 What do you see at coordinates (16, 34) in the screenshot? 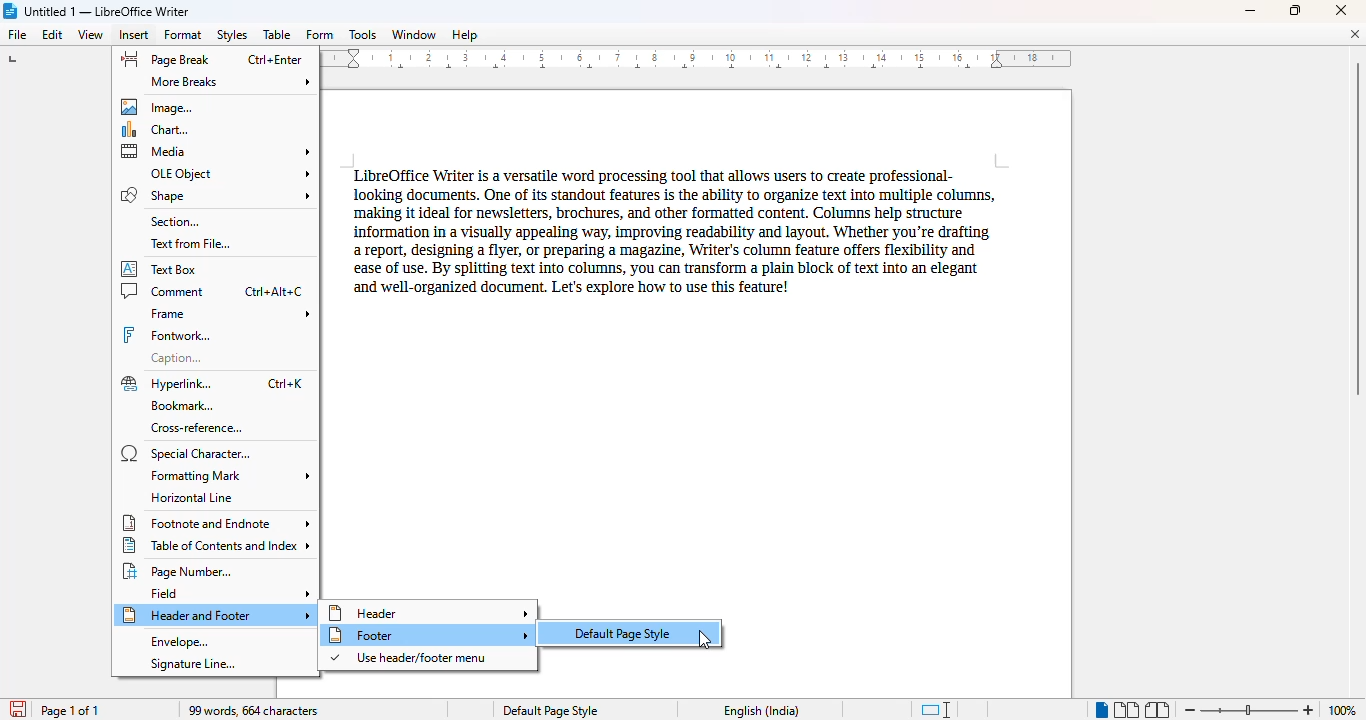
I see `file` at bounding box center [16, 34].